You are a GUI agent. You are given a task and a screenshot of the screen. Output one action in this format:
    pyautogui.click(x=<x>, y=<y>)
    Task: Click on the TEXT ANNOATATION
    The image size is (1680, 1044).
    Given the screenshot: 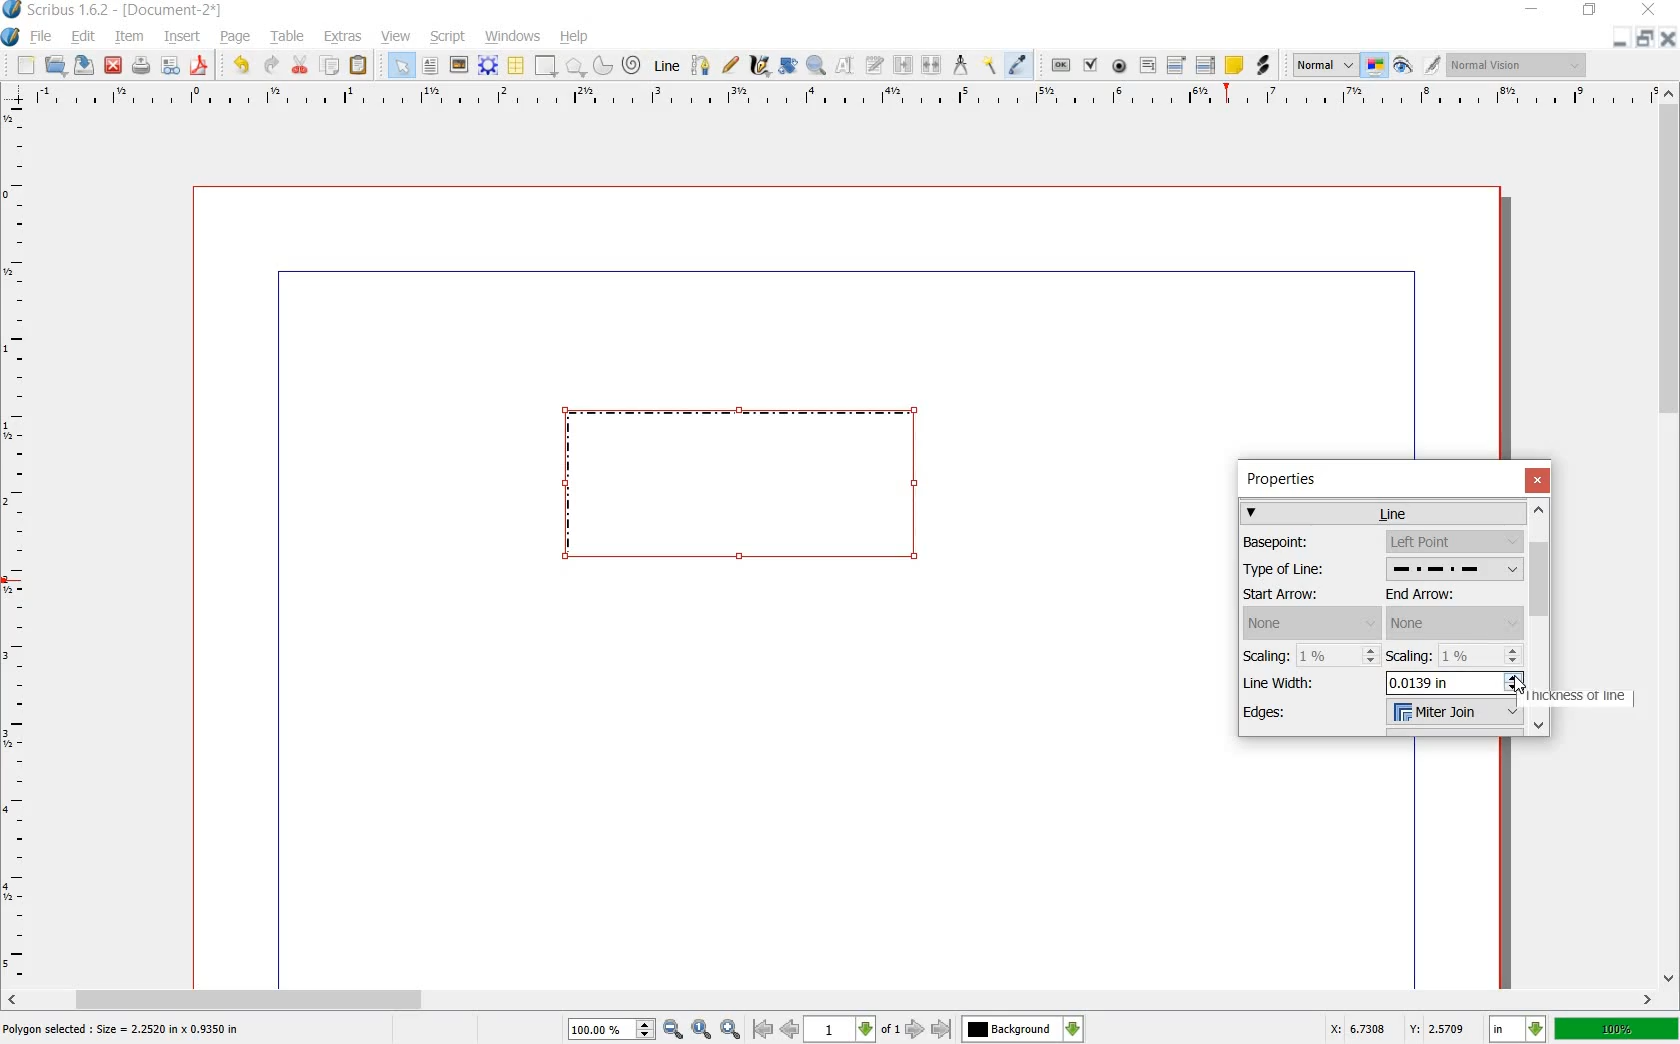 What is the action you would take?
    pyautogui.click(x=1233, y=66)
    